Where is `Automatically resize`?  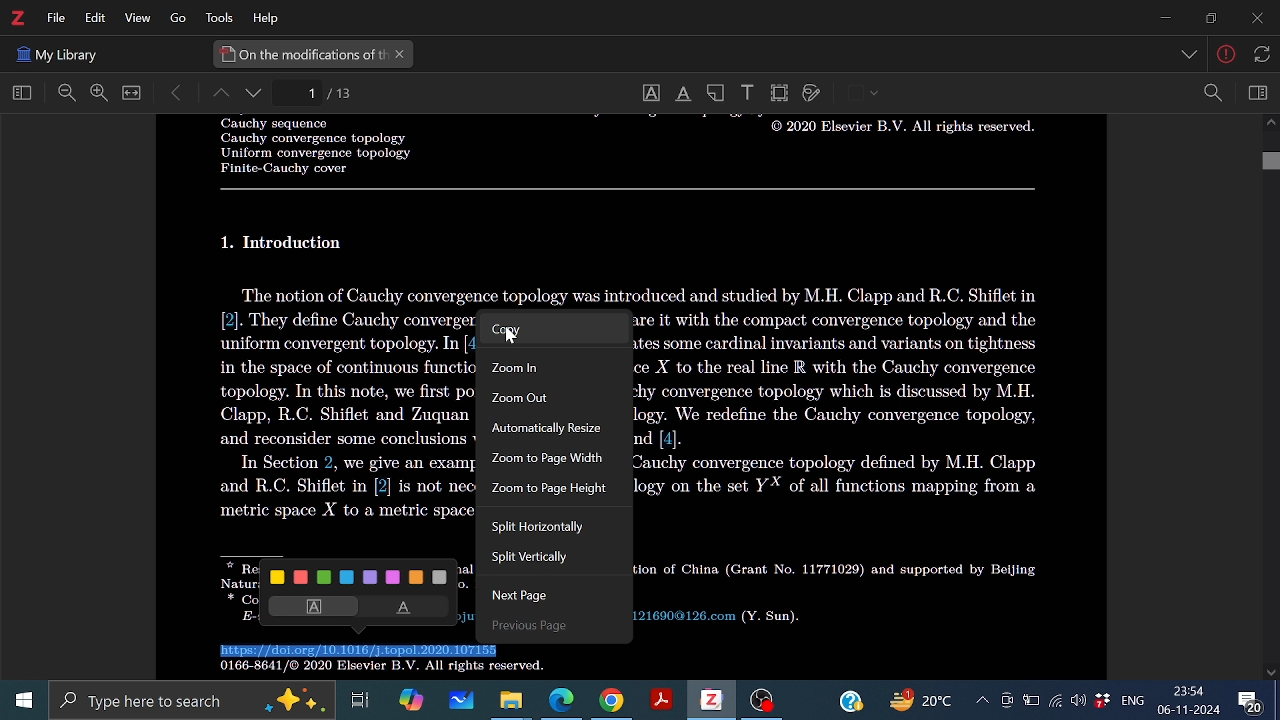
Automatically resize is located at coordinates (552, 430).